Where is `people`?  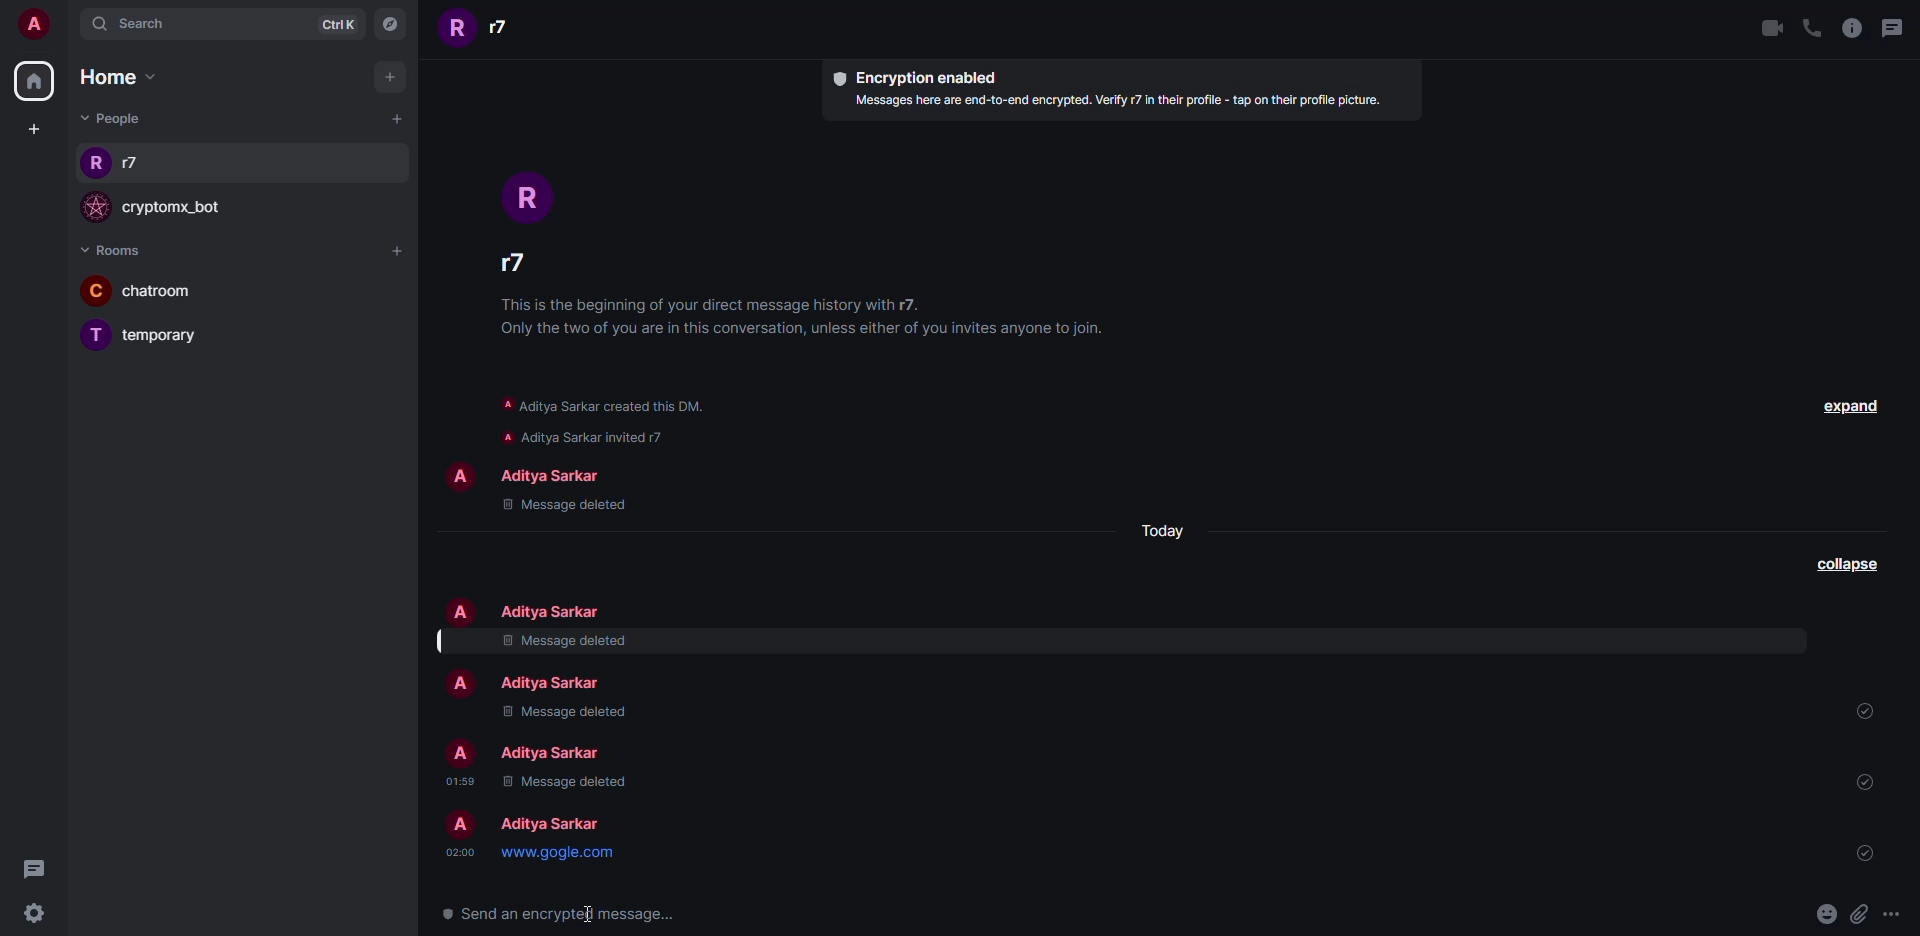 people is located at coordinates (518, 262).